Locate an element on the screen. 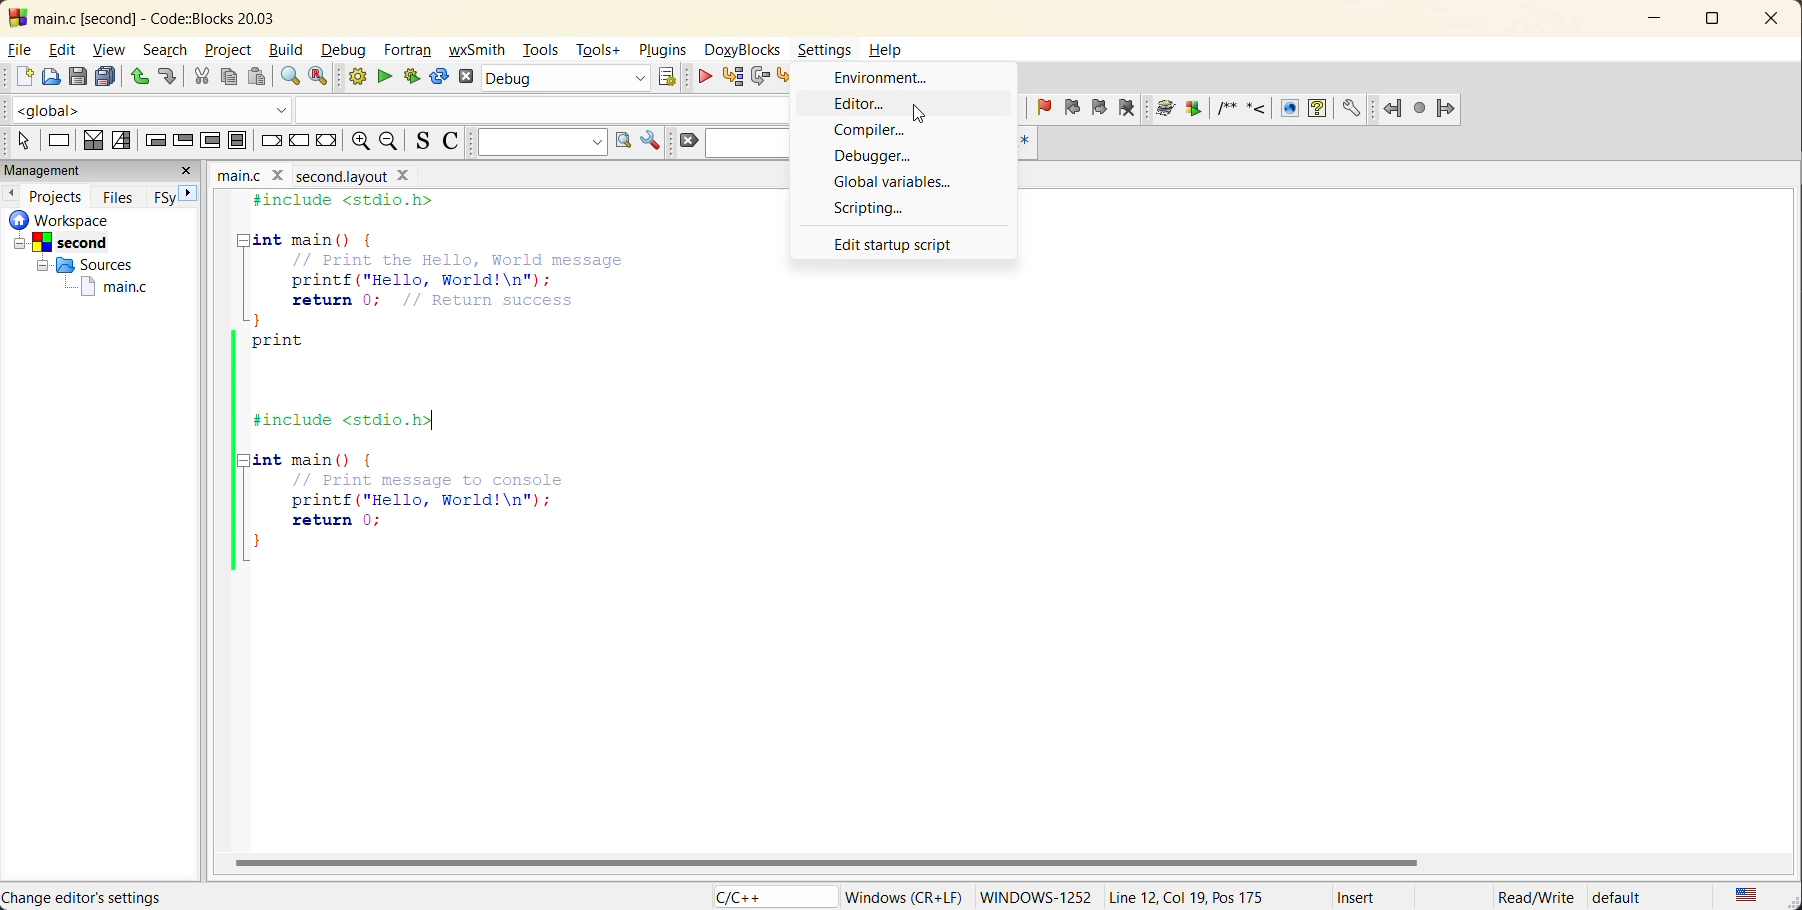  Second layout is located at coordinates (354, 174).